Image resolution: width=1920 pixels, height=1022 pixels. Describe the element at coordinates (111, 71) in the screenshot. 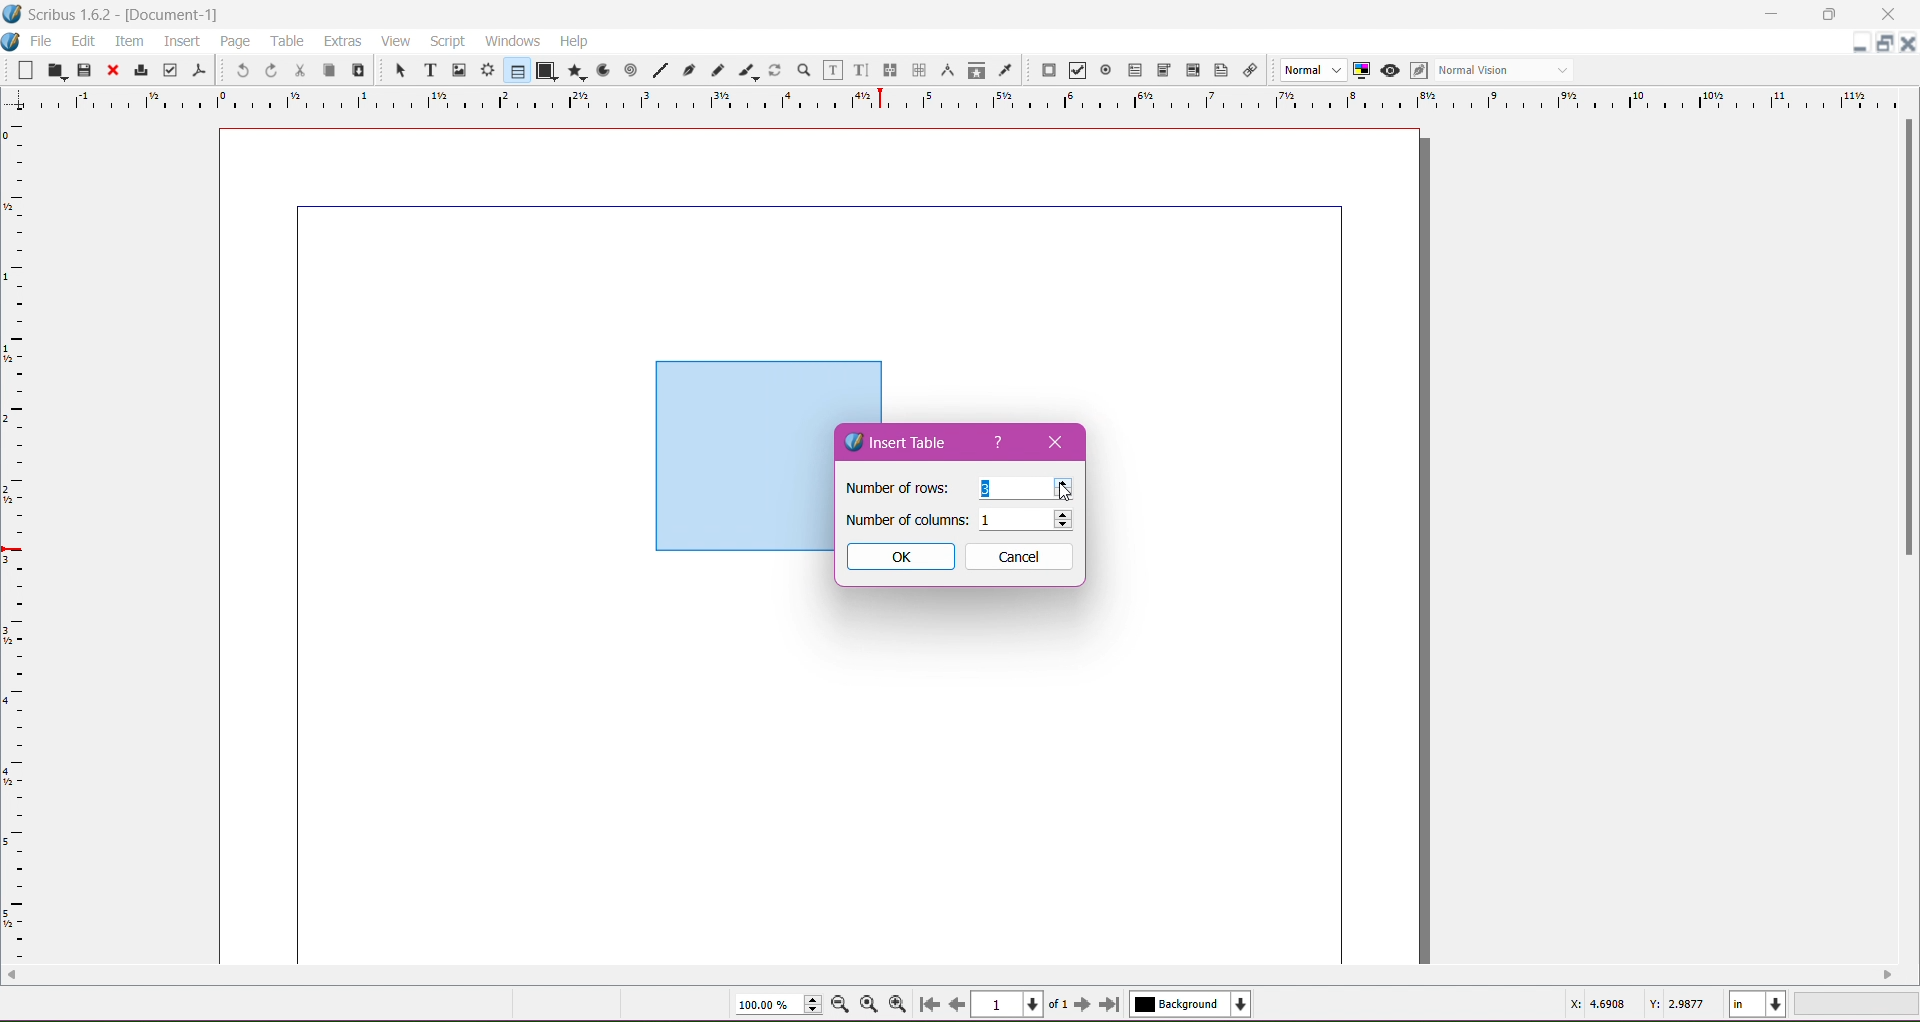

I see `Close` at that location.